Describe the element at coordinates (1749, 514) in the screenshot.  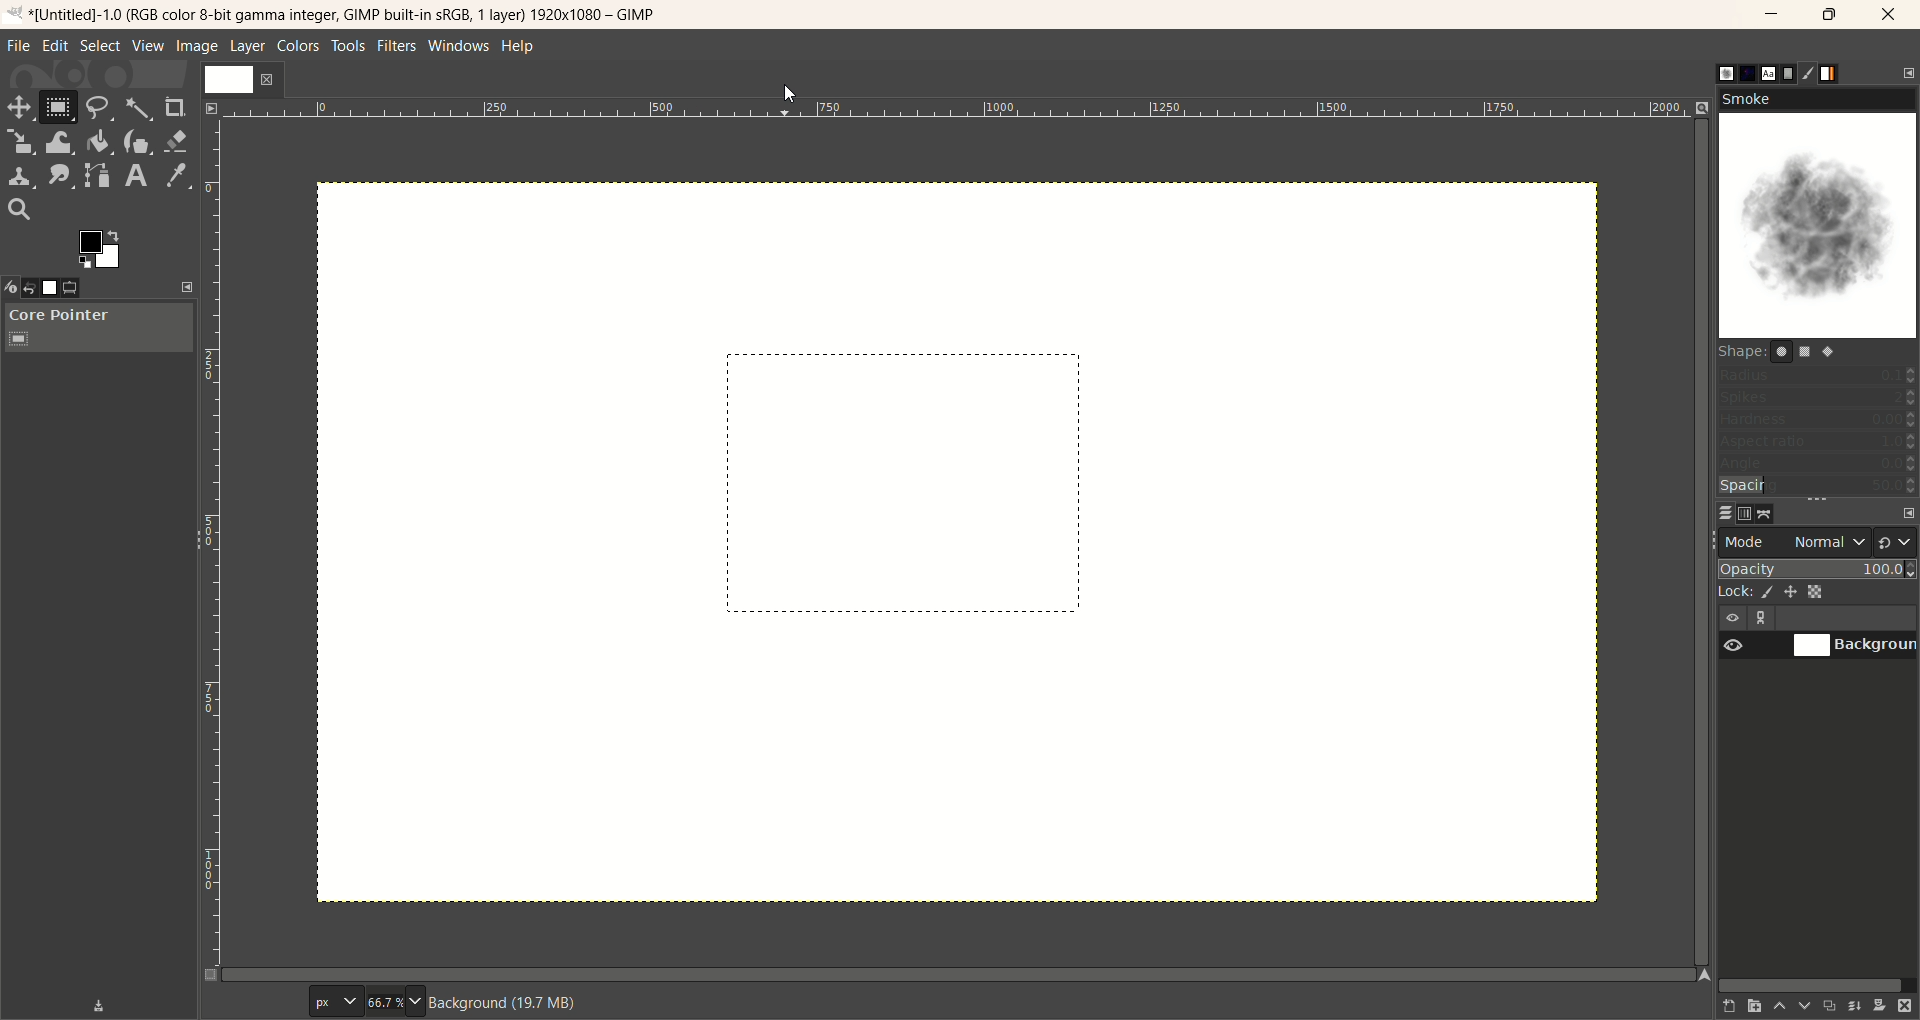
I see `channel` at that location.